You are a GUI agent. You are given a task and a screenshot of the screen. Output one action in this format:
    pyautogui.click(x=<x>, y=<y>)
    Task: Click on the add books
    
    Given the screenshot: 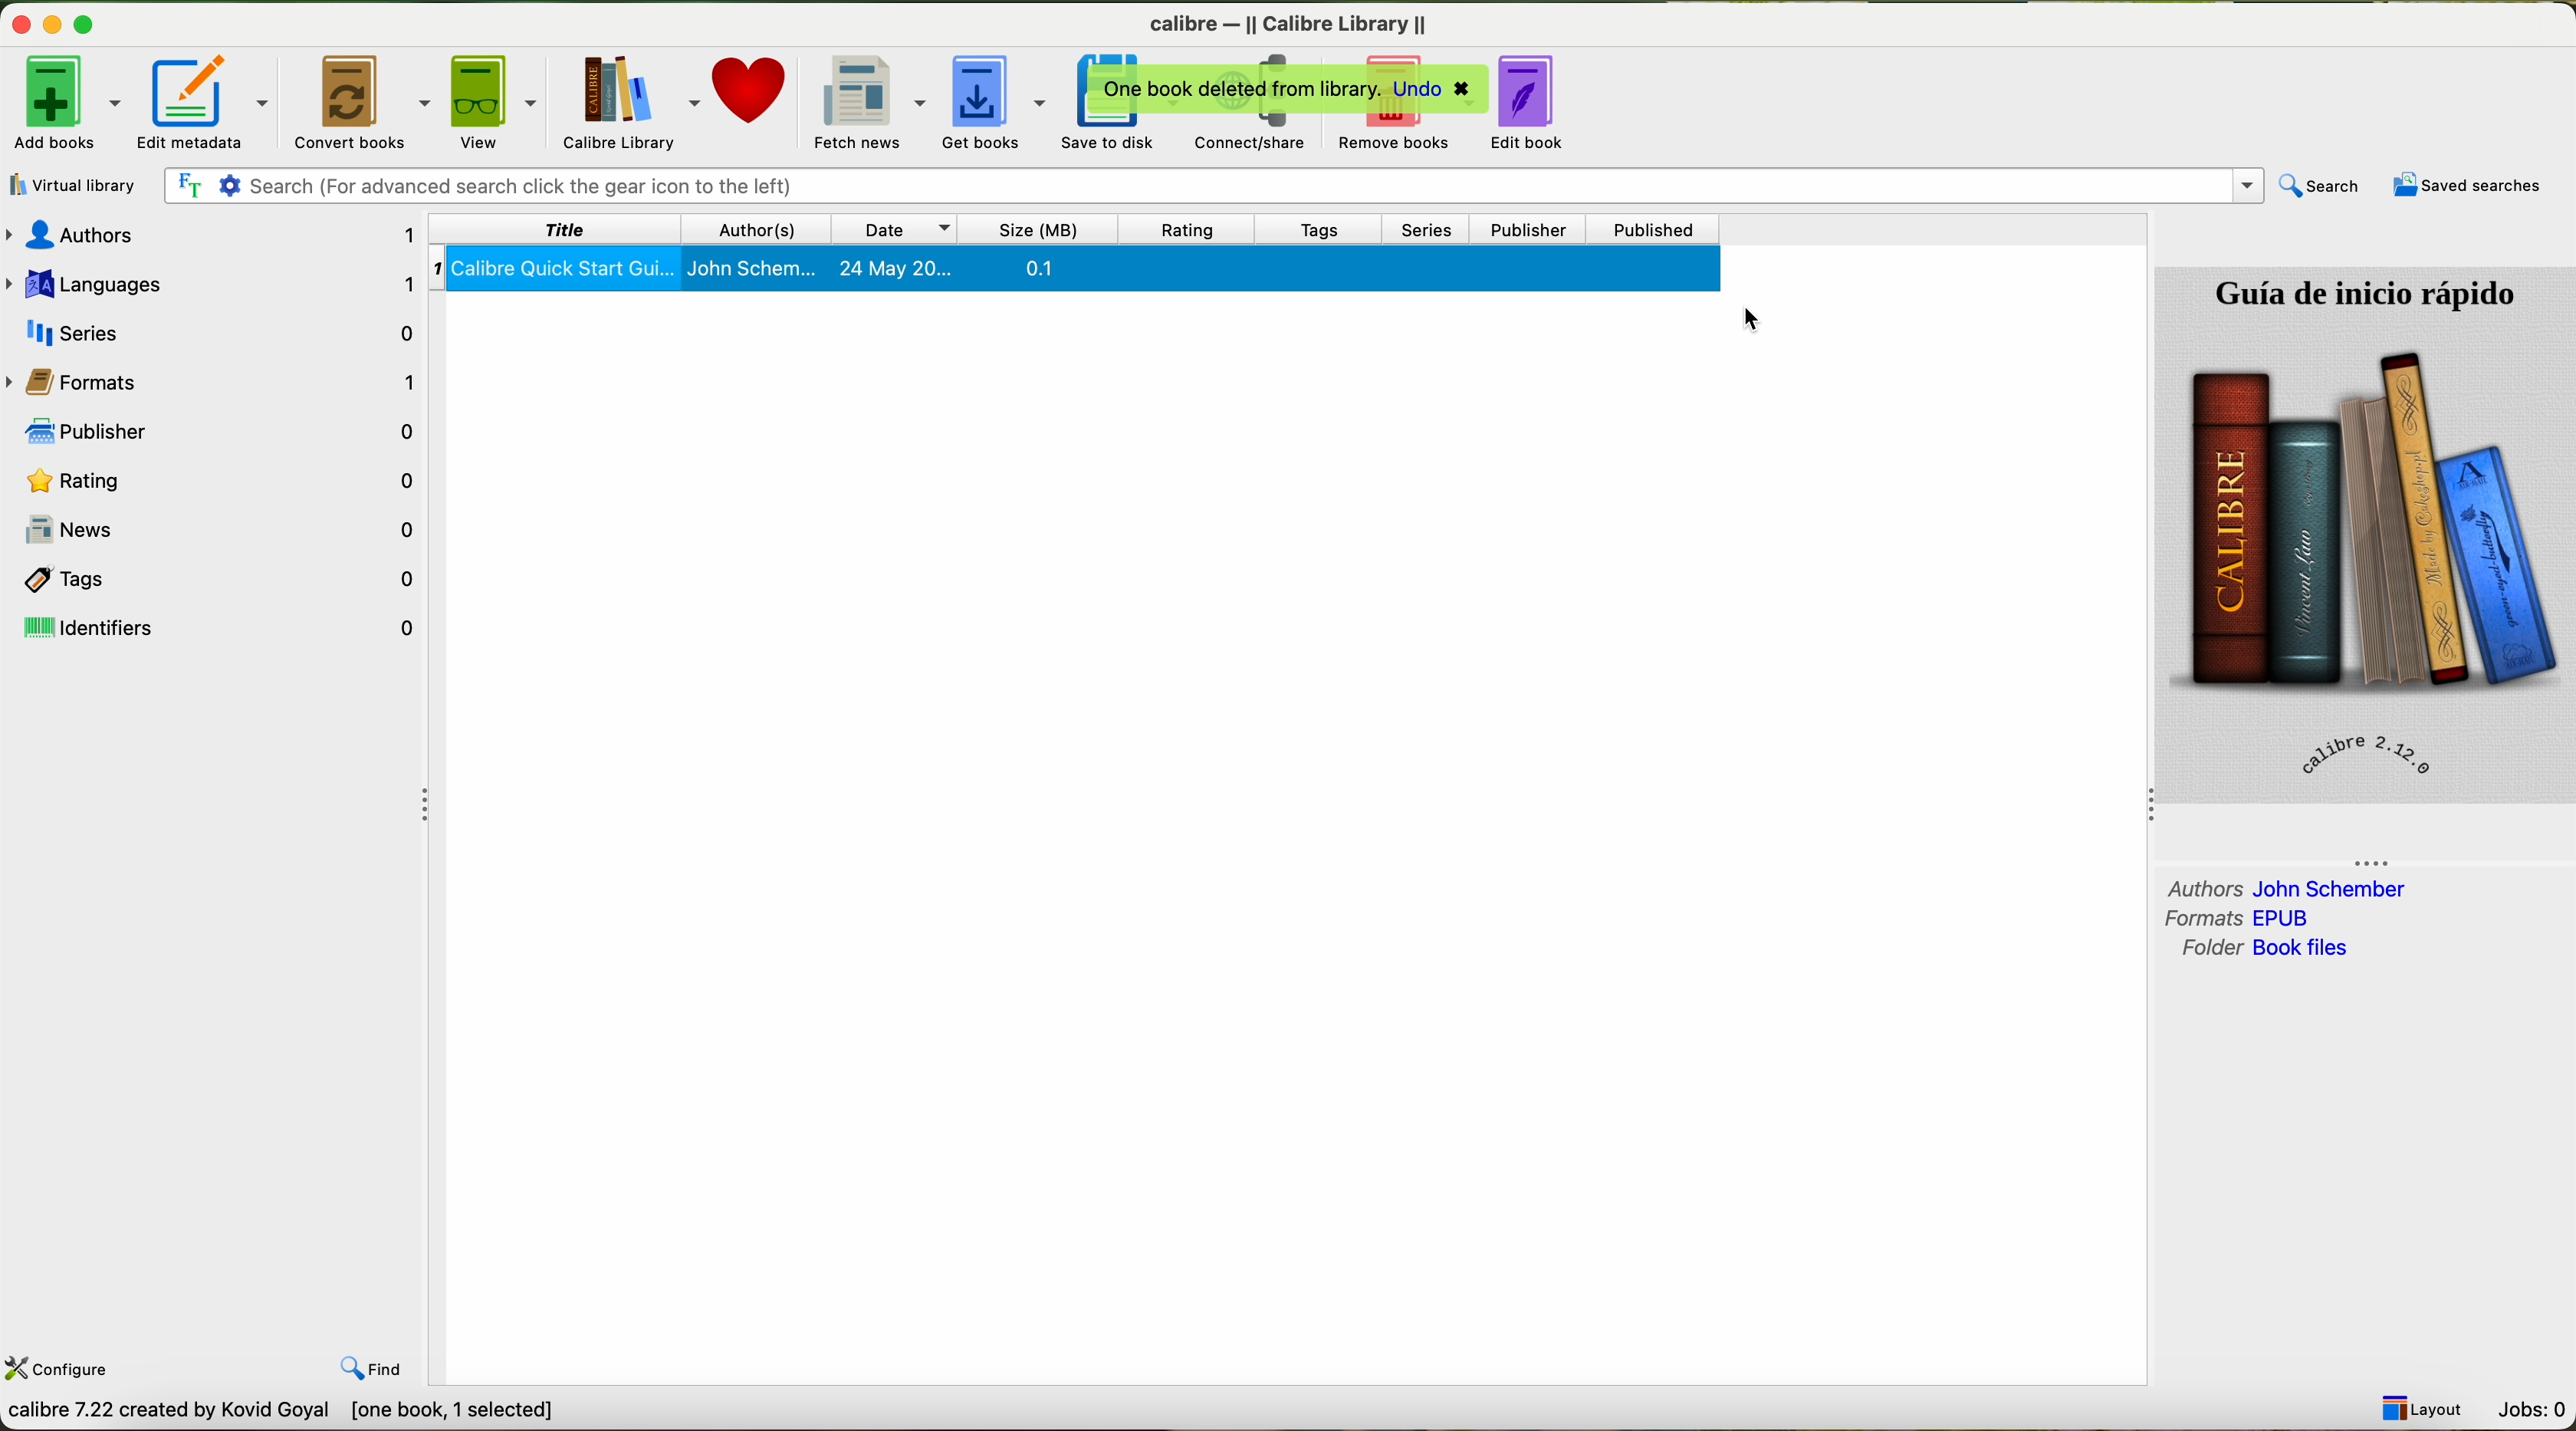 What is the action you would take?
    pyautogui.click(x=61, y=104)
    